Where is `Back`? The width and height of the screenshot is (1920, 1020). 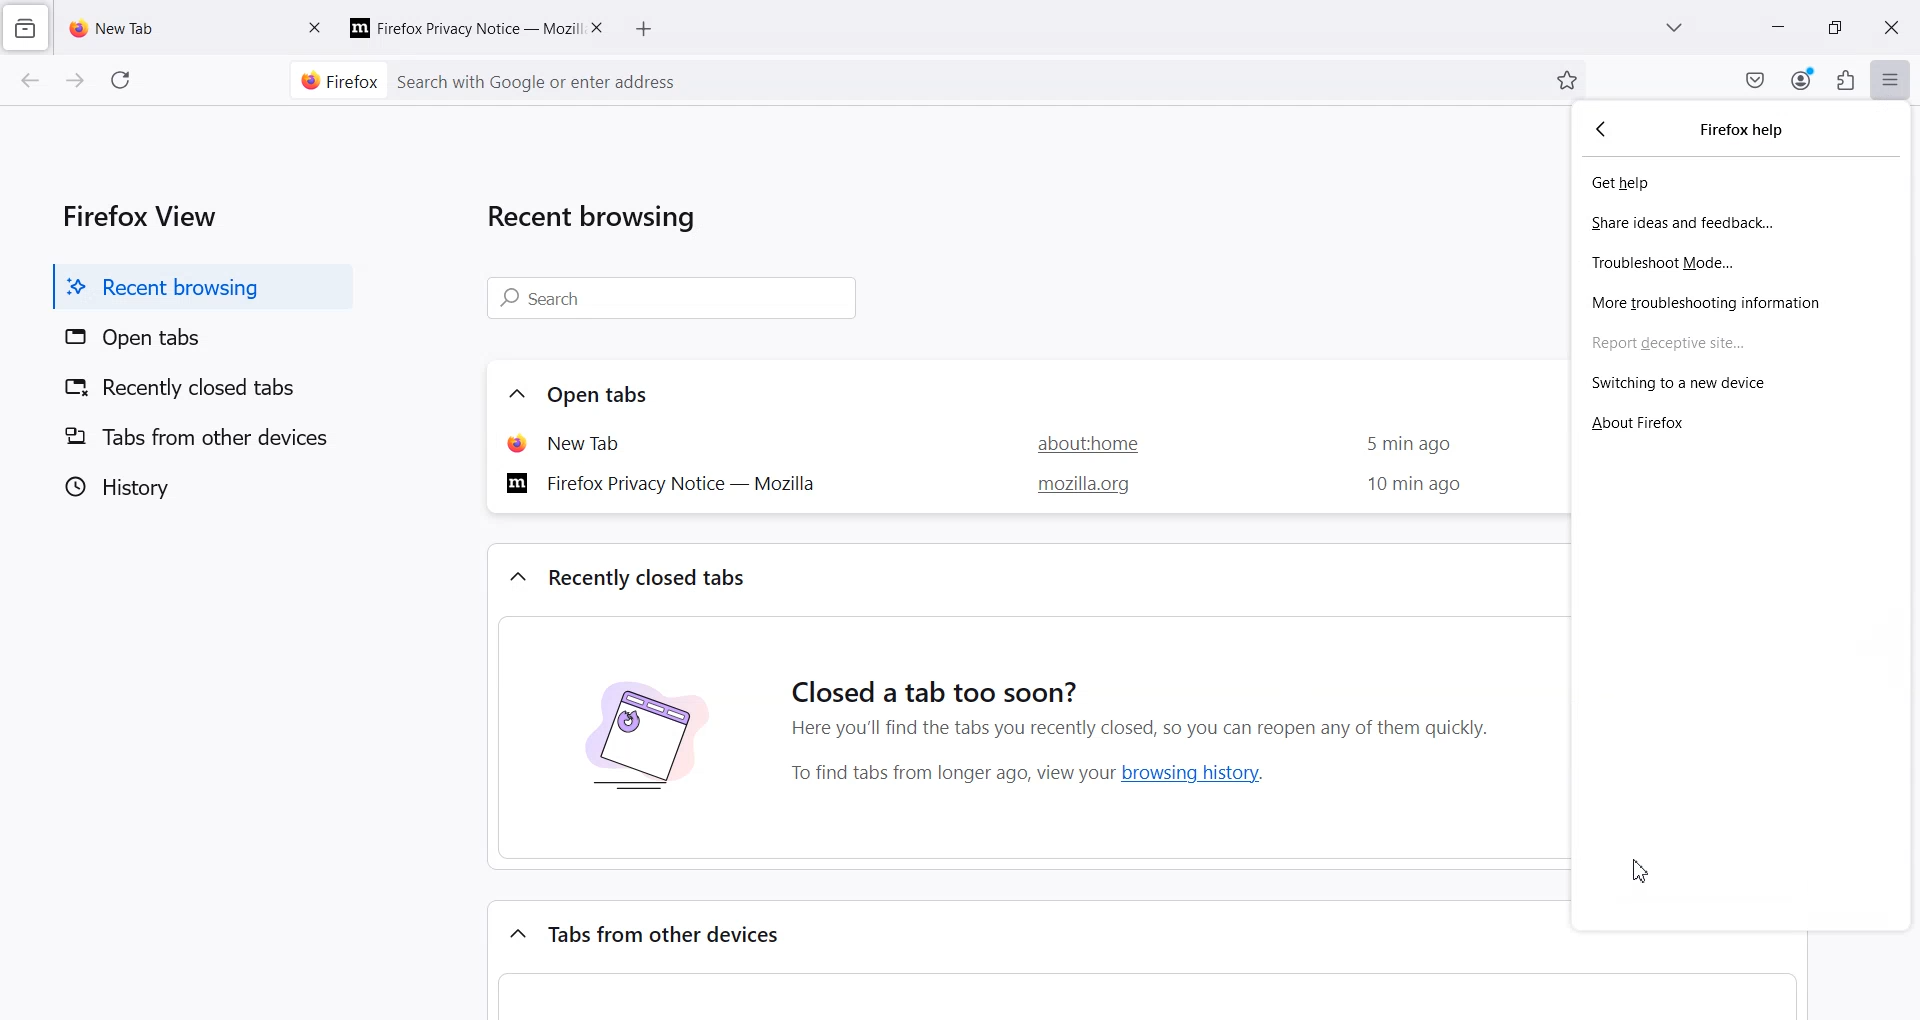
Back is located at coordinates (31, 82).